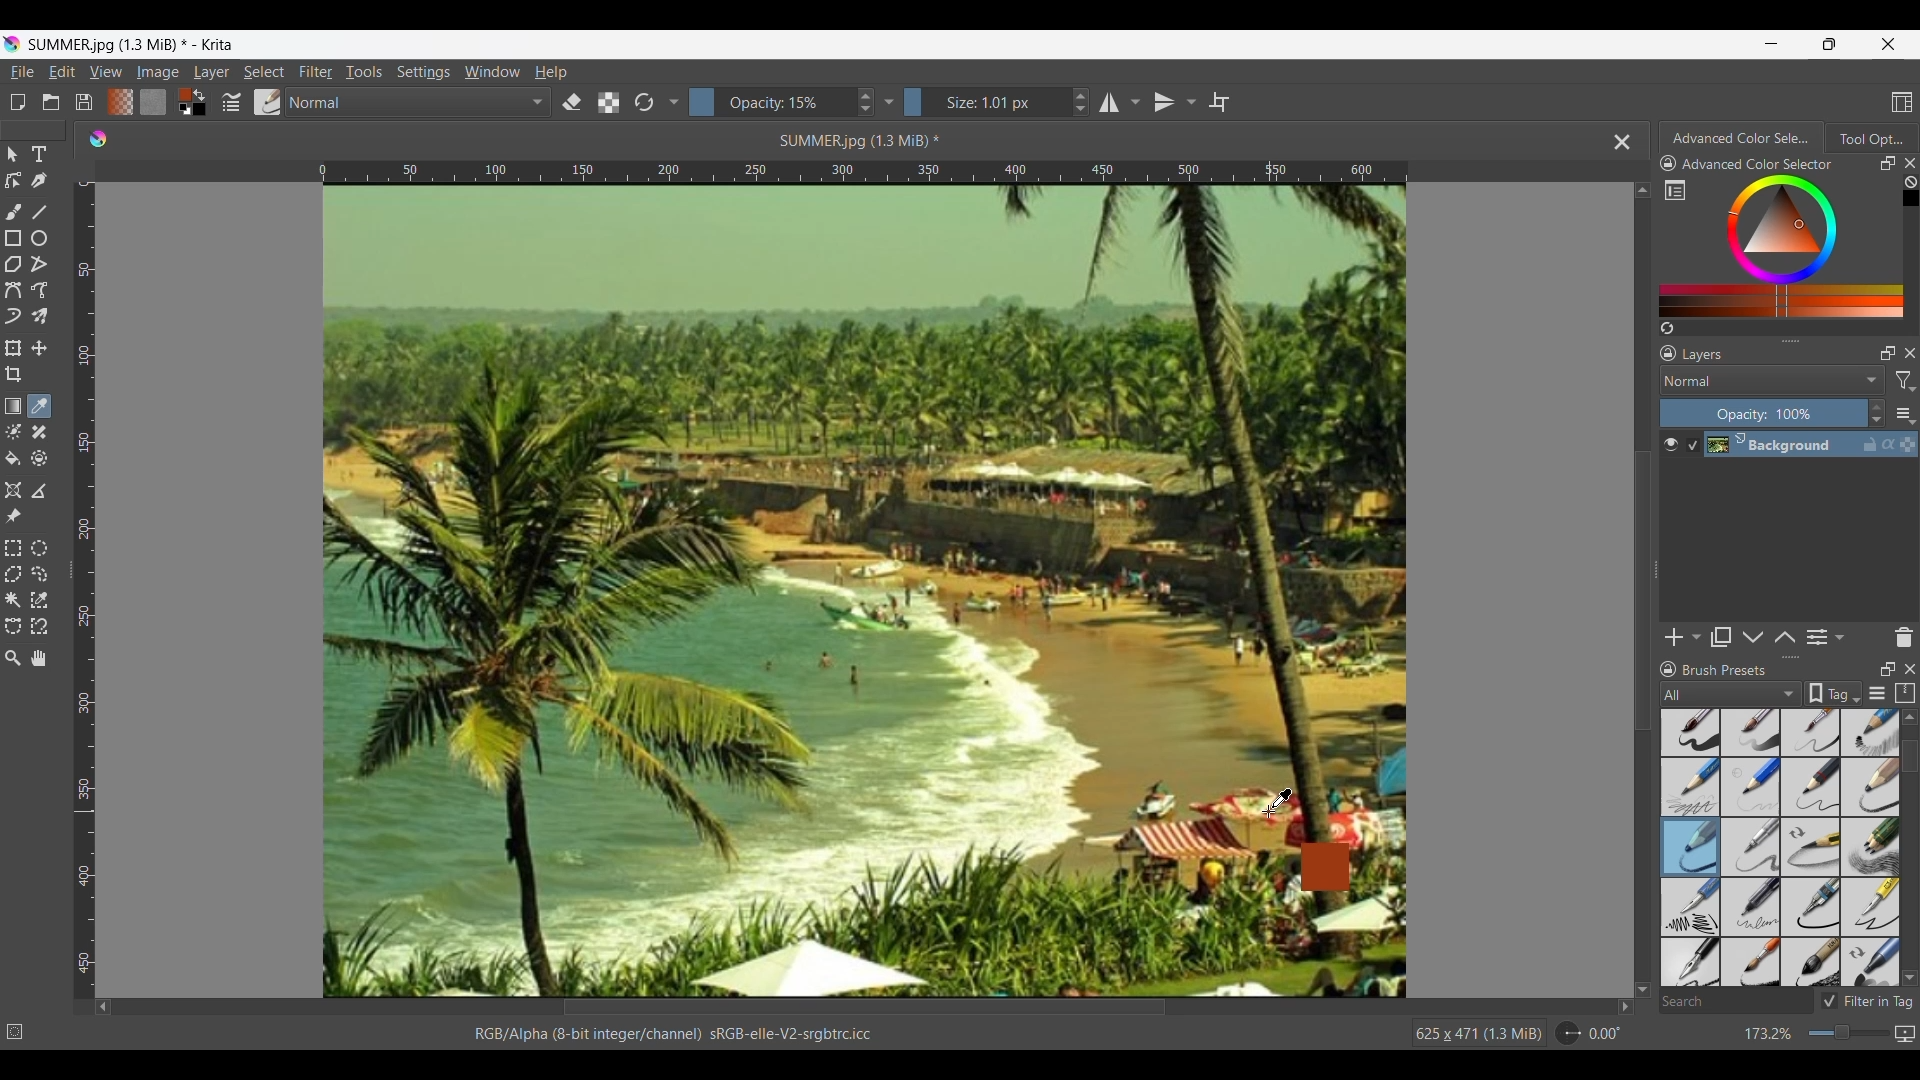  Describe the element at coordinates (1910, 757) in the screenshot. I see `Vertical slide bar for brush` at that location.